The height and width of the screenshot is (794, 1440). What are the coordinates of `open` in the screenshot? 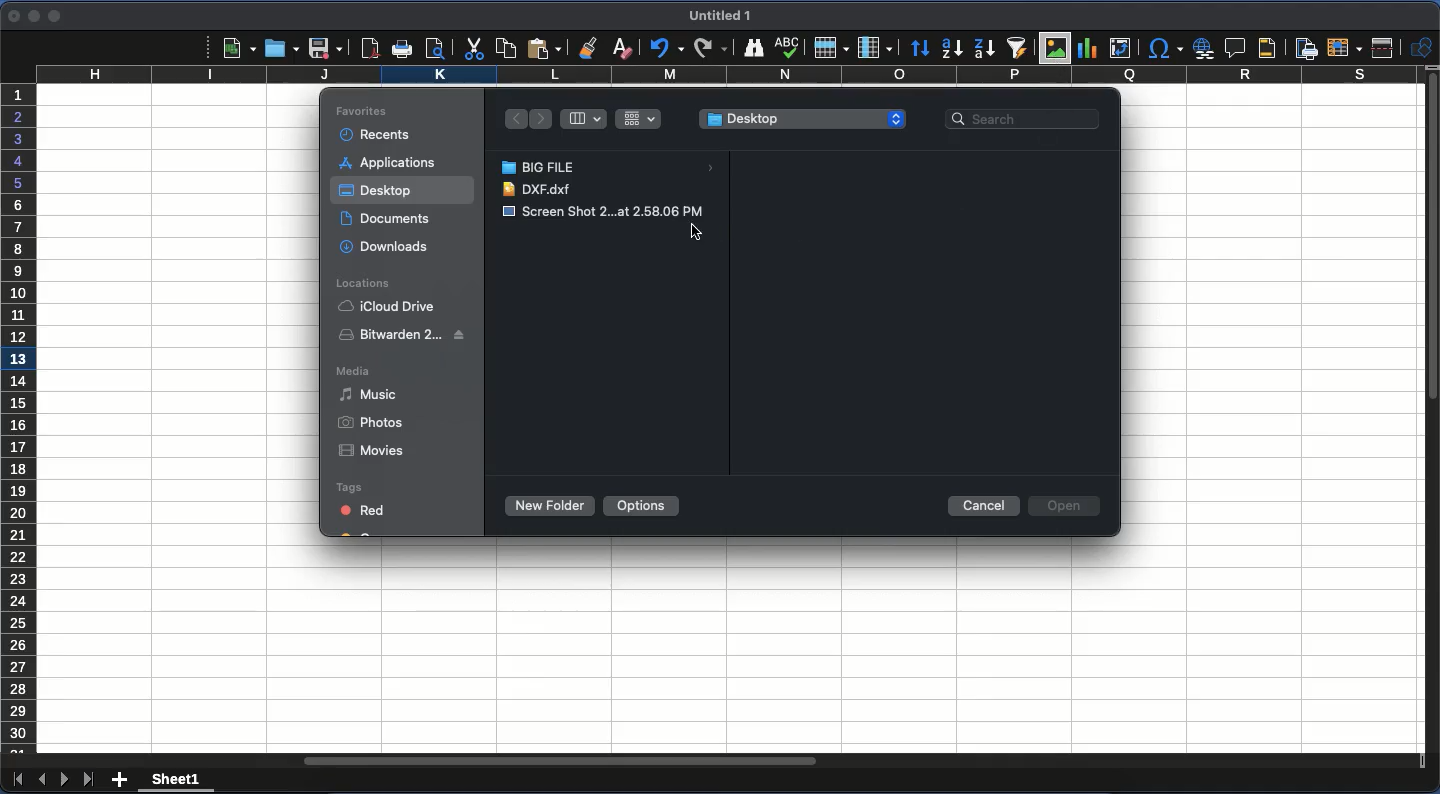 It's located at (283, 50).